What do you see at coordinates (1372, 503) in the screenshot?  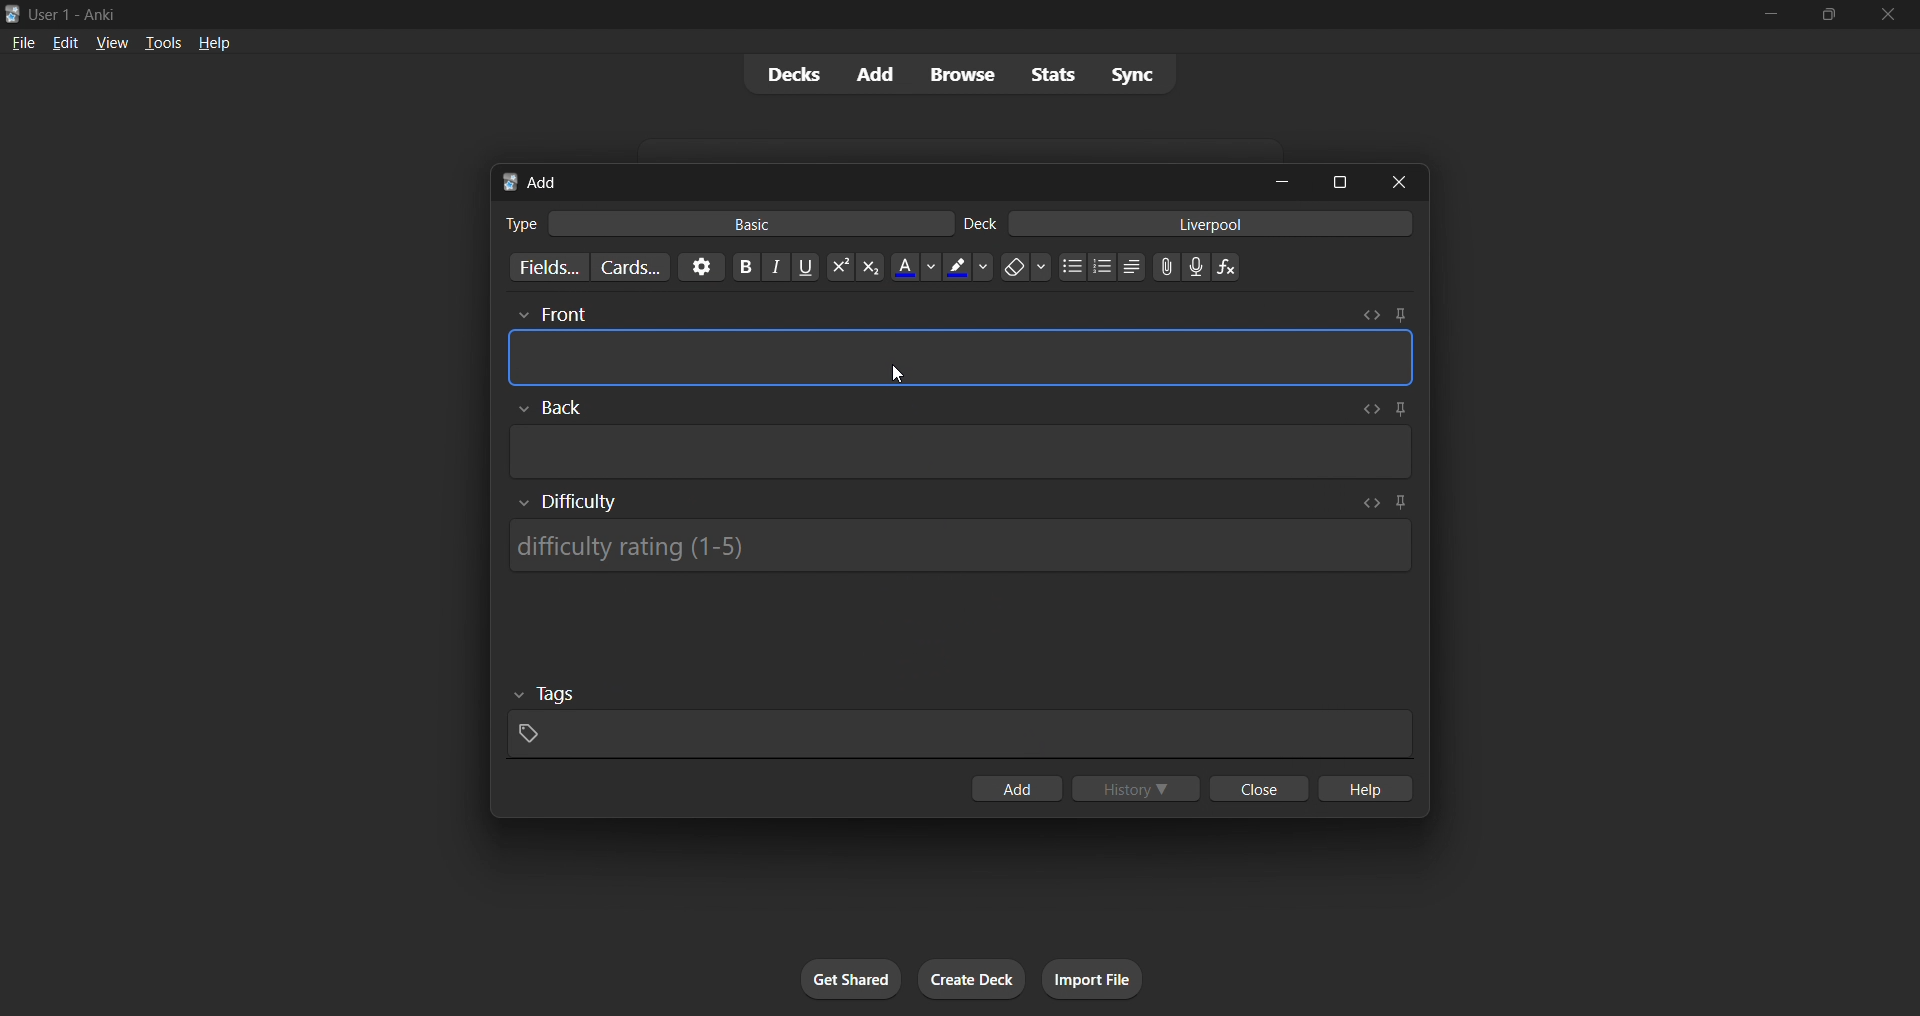 I see `Toggle HTML editor` at bounding box center [1372, 503].